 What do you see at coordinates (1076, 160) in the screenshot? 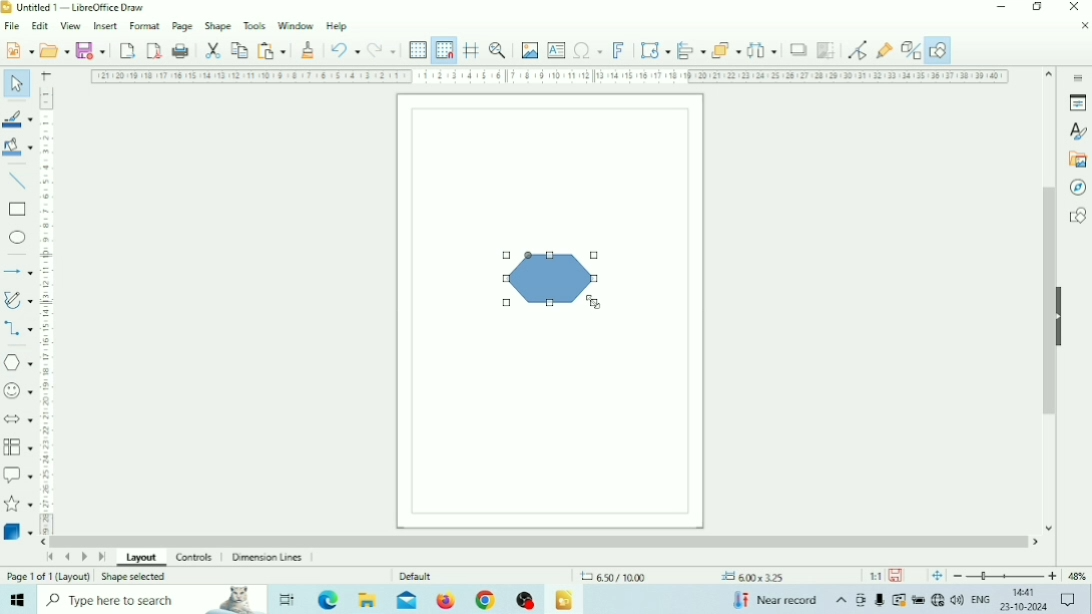
I see `Gallery` at bounding box center [1076, 160].